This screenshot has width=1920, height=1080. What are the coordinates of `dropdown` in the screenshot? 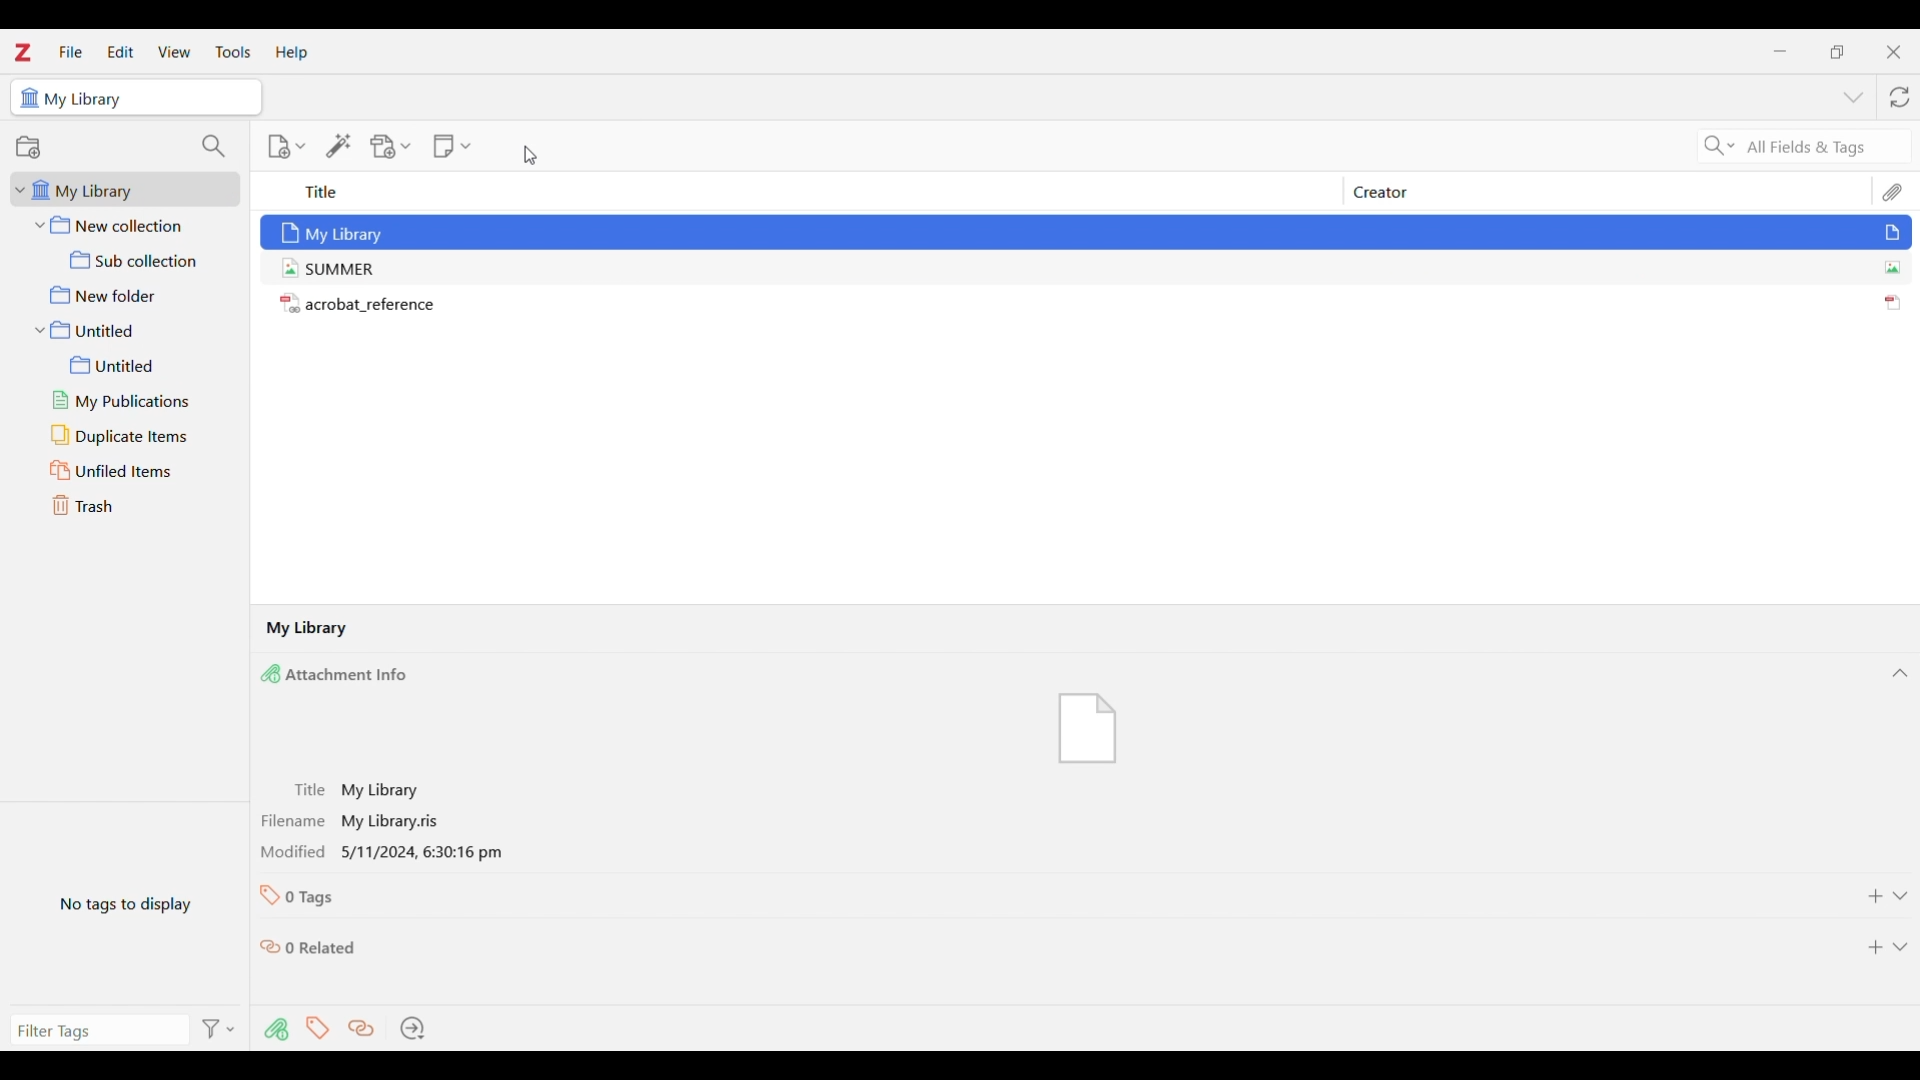 It's located at (1904, 897).